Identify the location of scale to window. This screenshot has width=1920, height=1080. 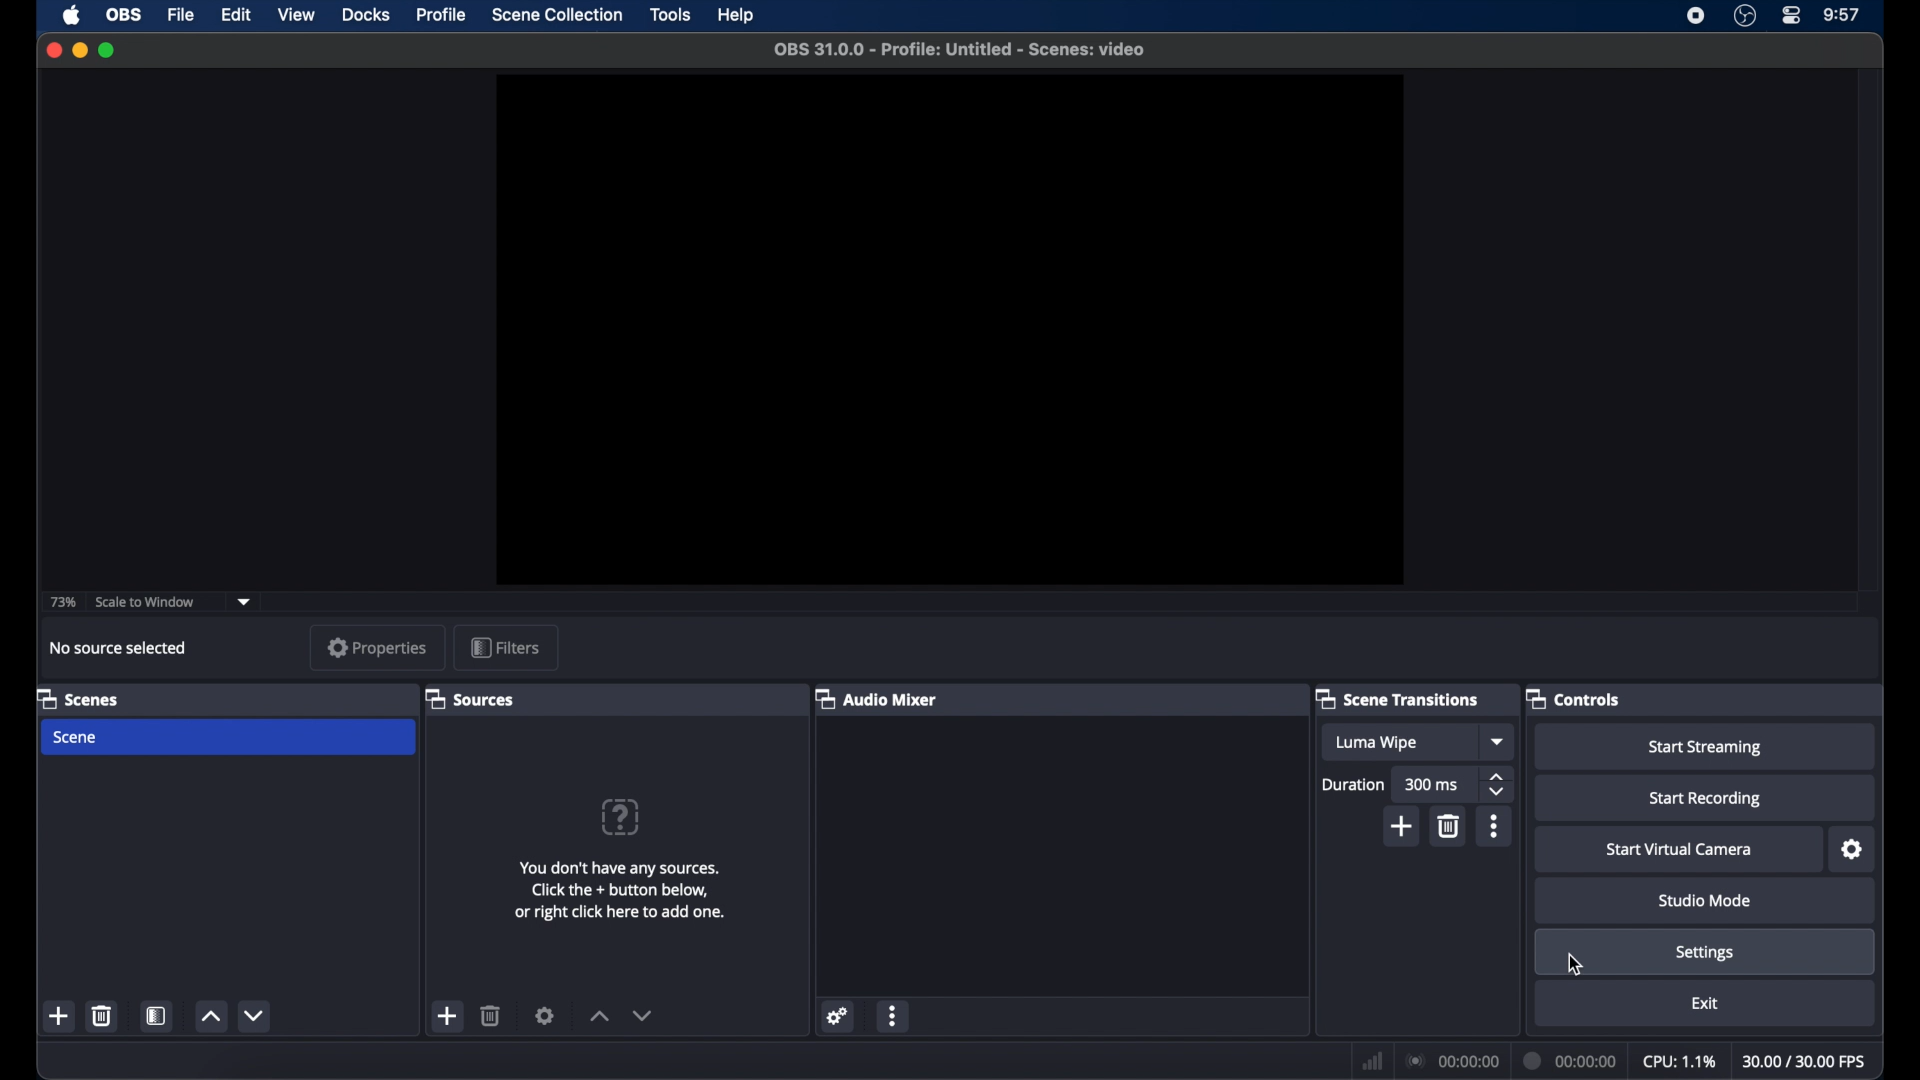
(144, 602).